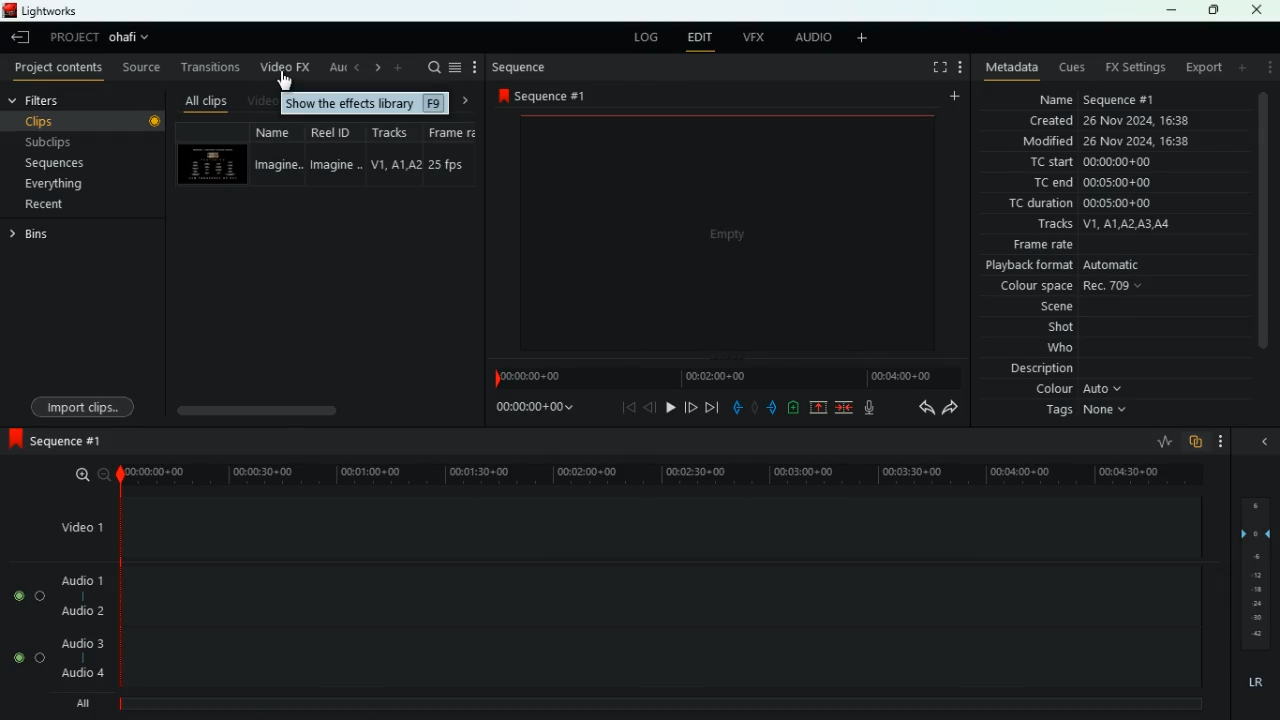 This screenshot has height=720, width=1280. What do you see at coordinates (202, 101) in the screenshot?
I see `all clips` at bounding box center [202, 101].